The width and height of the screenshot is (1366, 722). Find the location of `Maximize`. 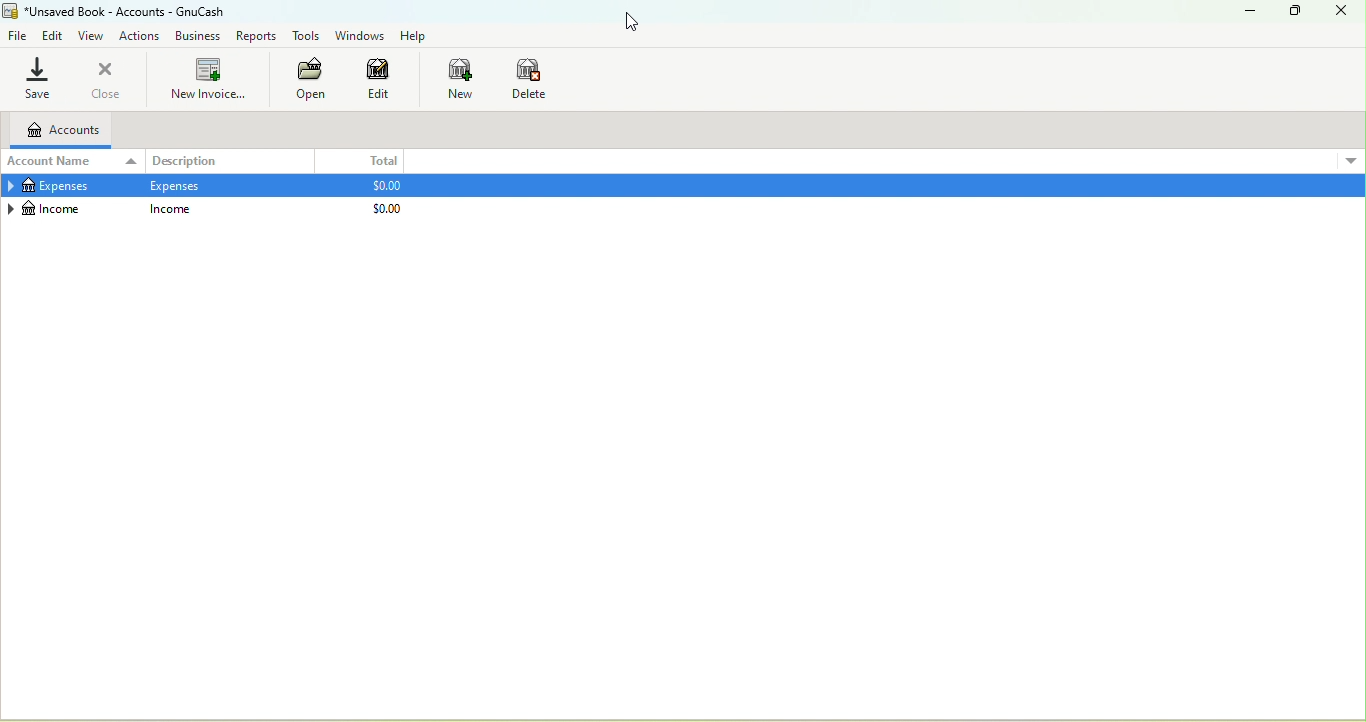

Maximize is located at coordinates (1295, 12).